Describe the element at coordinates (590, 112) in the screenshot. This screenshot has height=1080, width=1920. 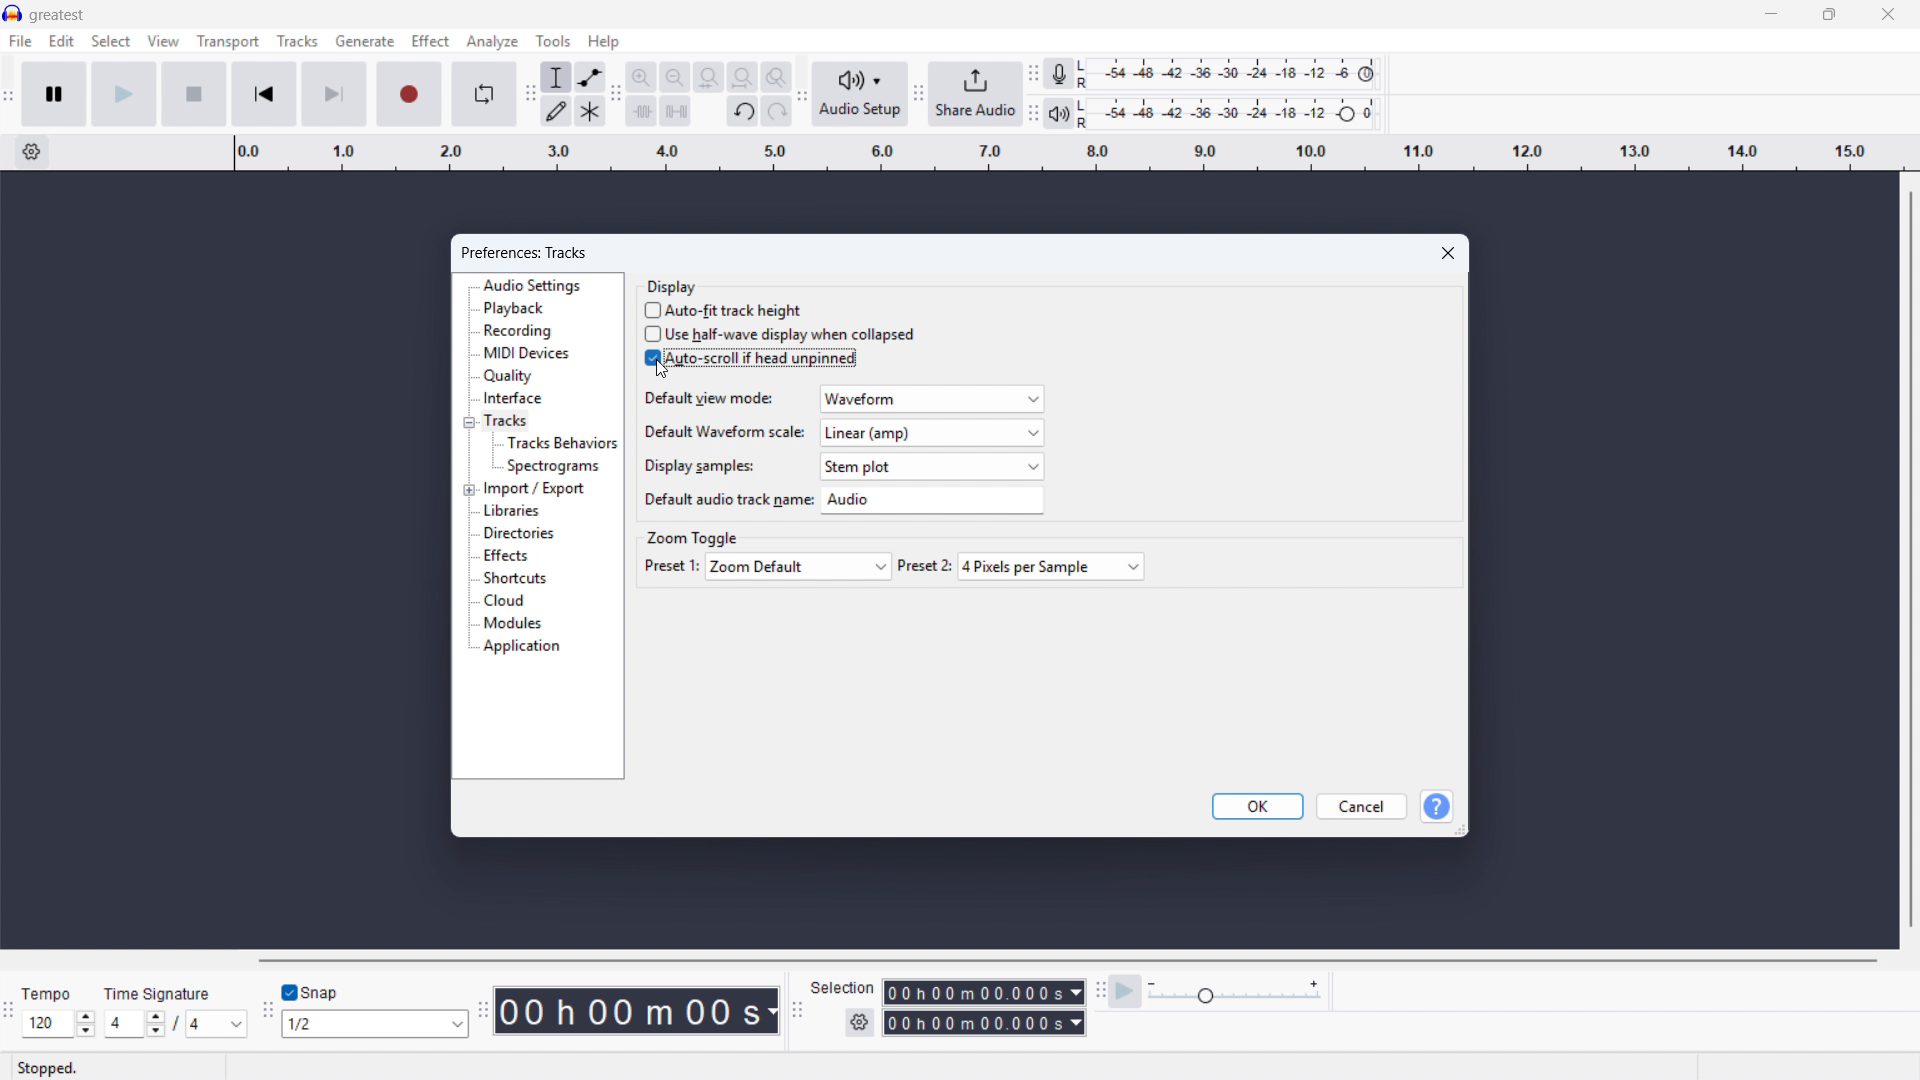
I see `Multi tool ` at that location.